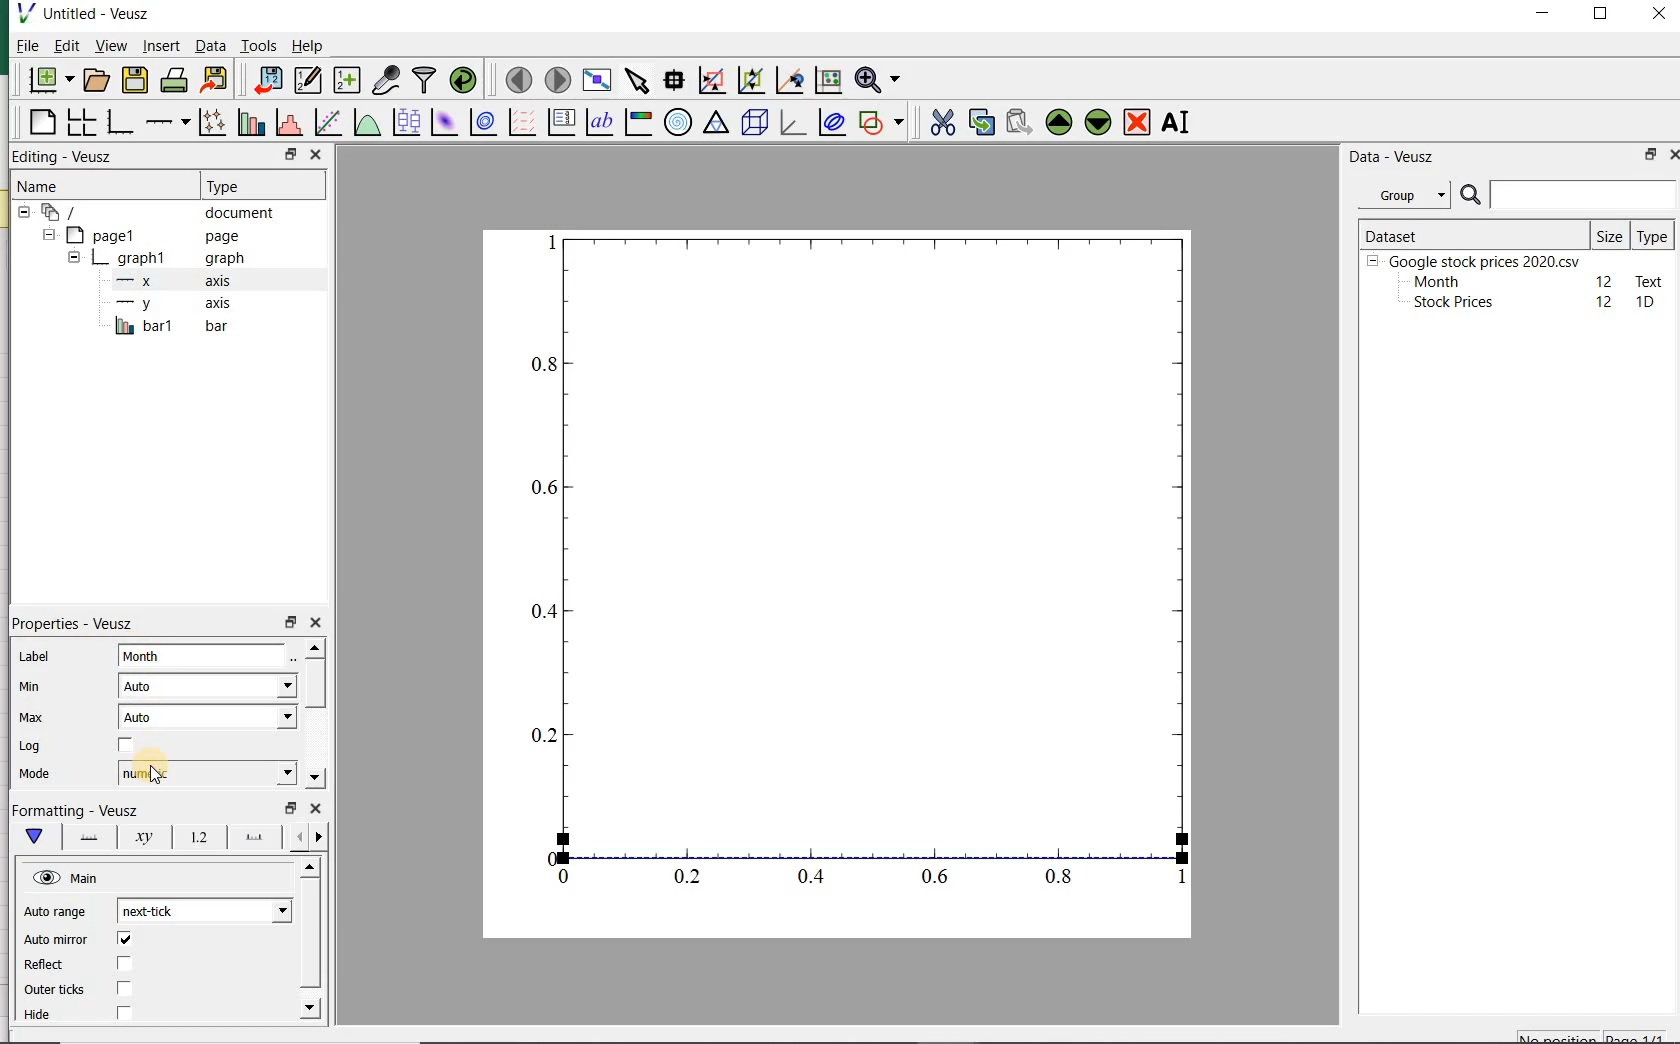 The width and height of the screenshot is (1680, 1044). Describe the element at coordinates (208, 717) in the screenshot. I see `Auto` at that location.